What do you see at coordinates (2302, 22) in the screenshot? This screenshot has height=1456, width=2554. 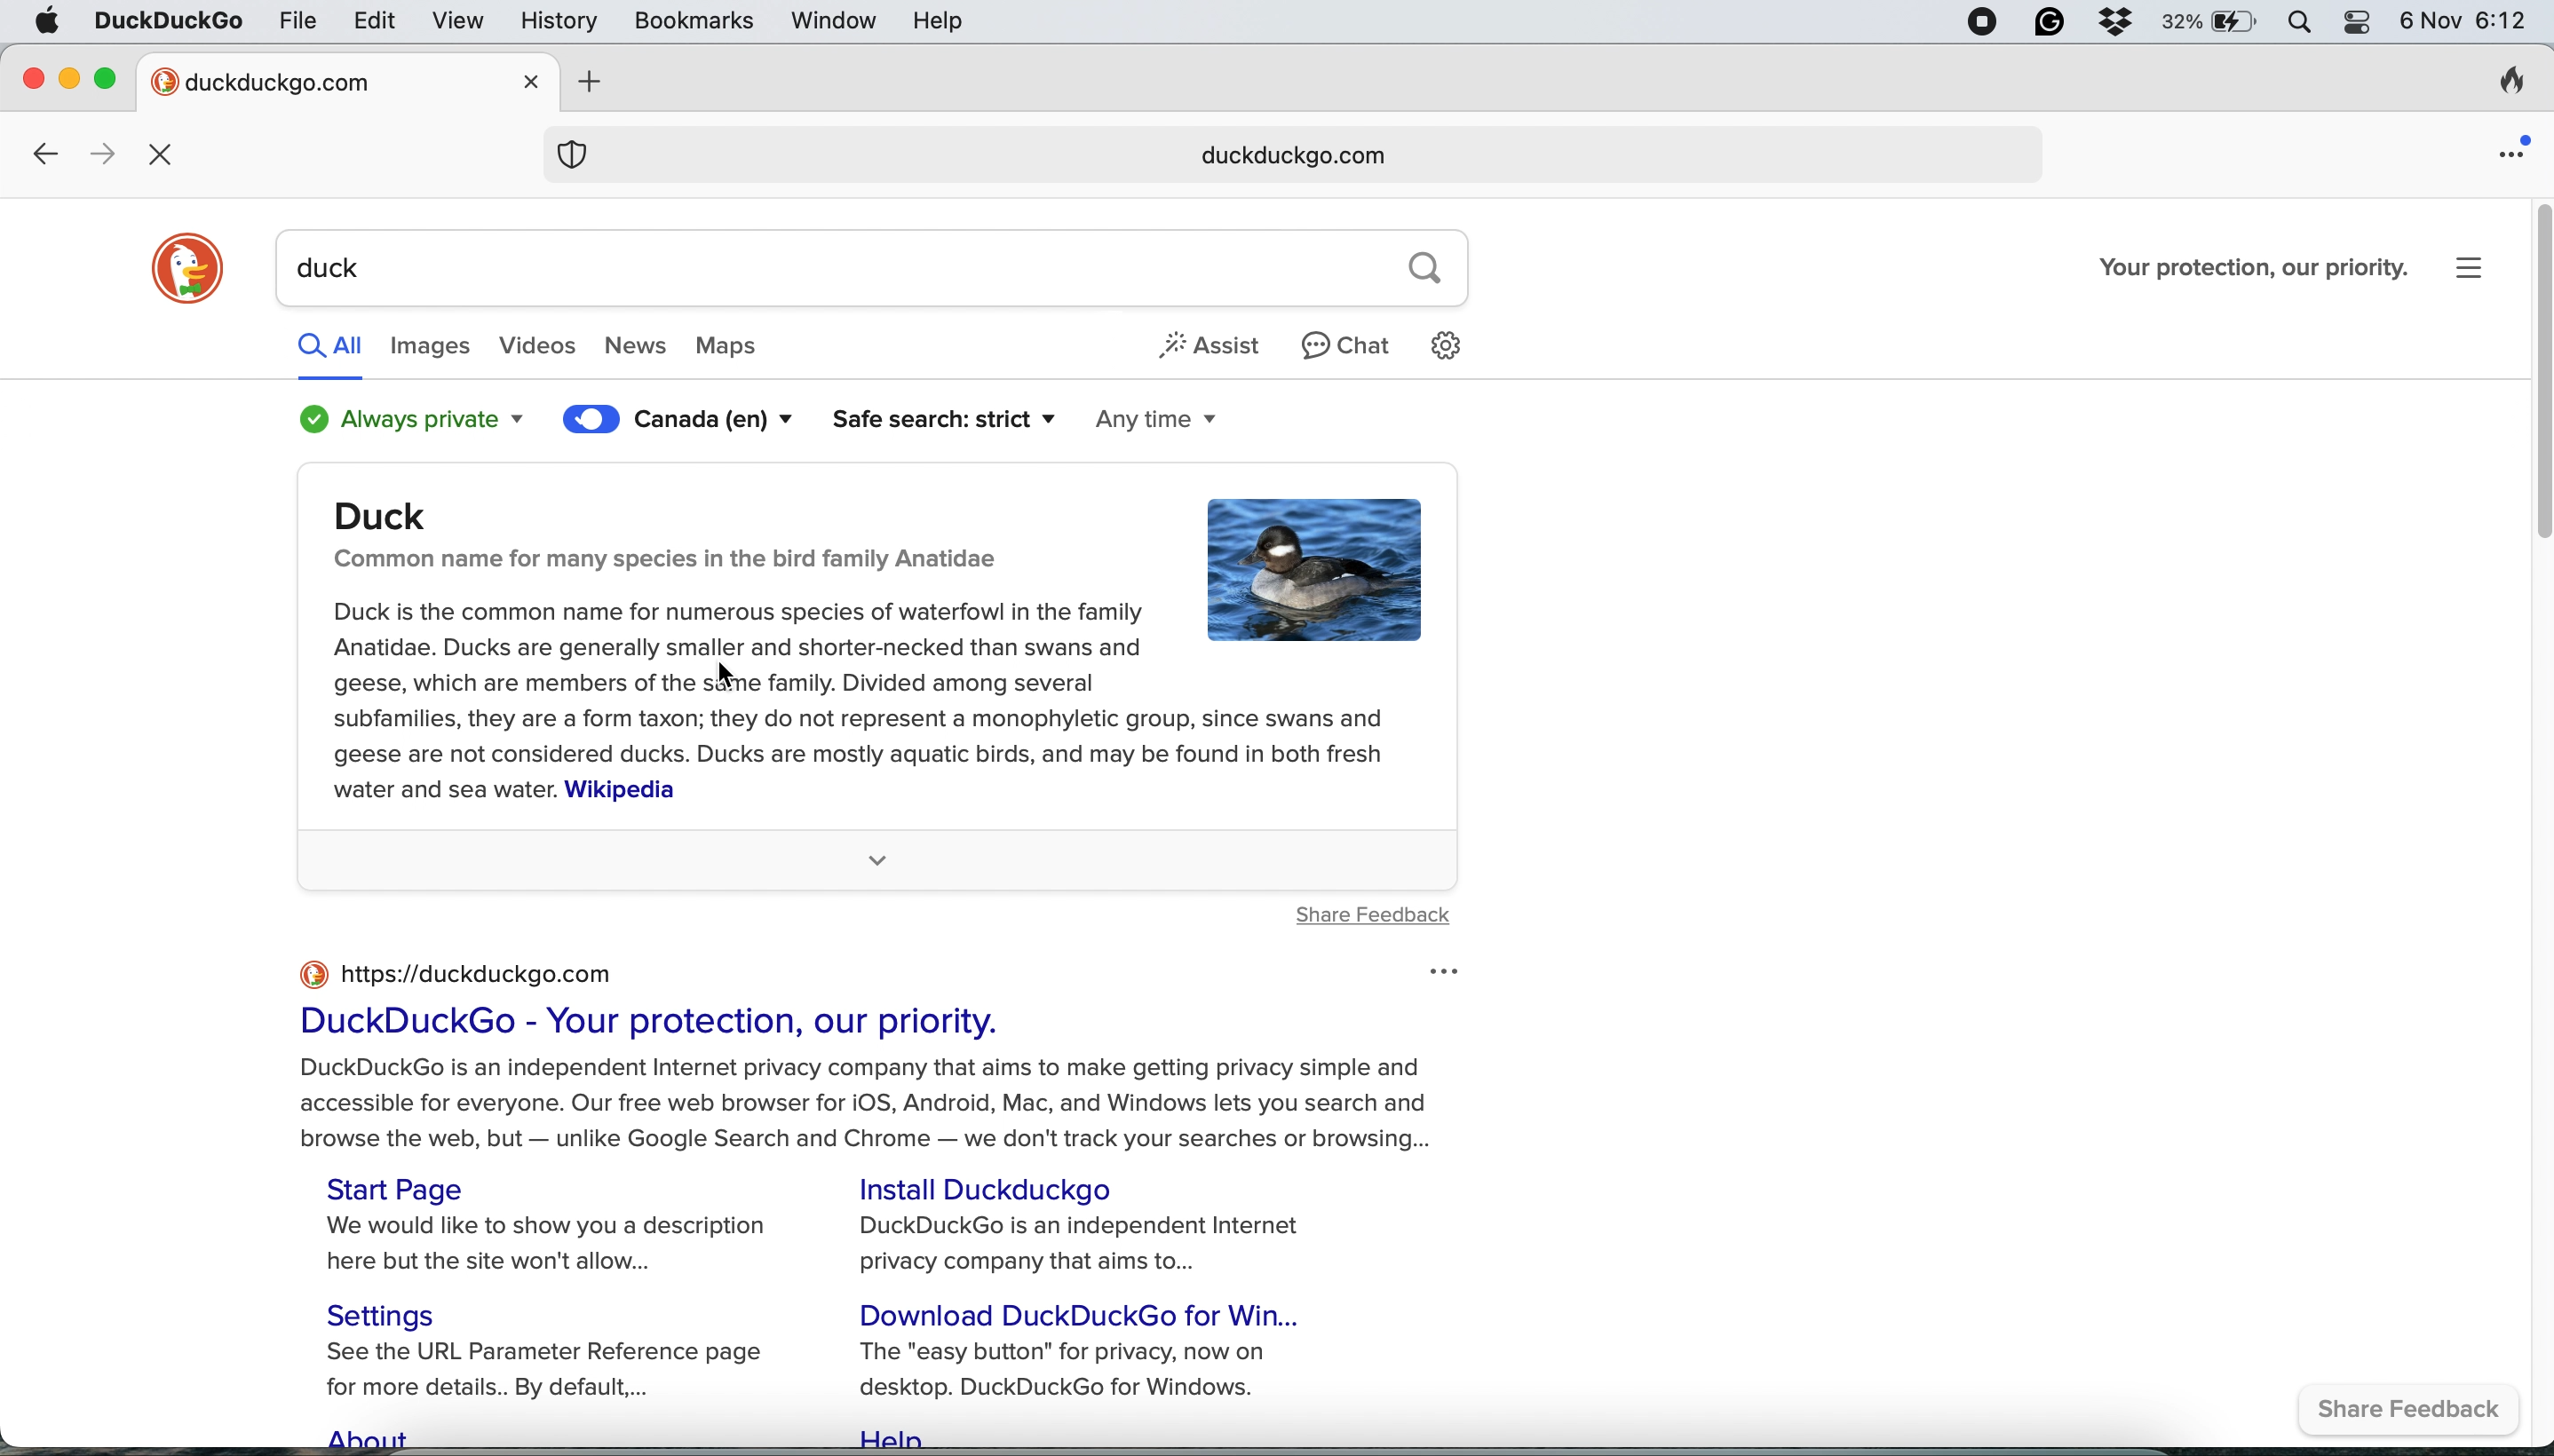 I see `spotlight search` at bounding box center [2302, 22].